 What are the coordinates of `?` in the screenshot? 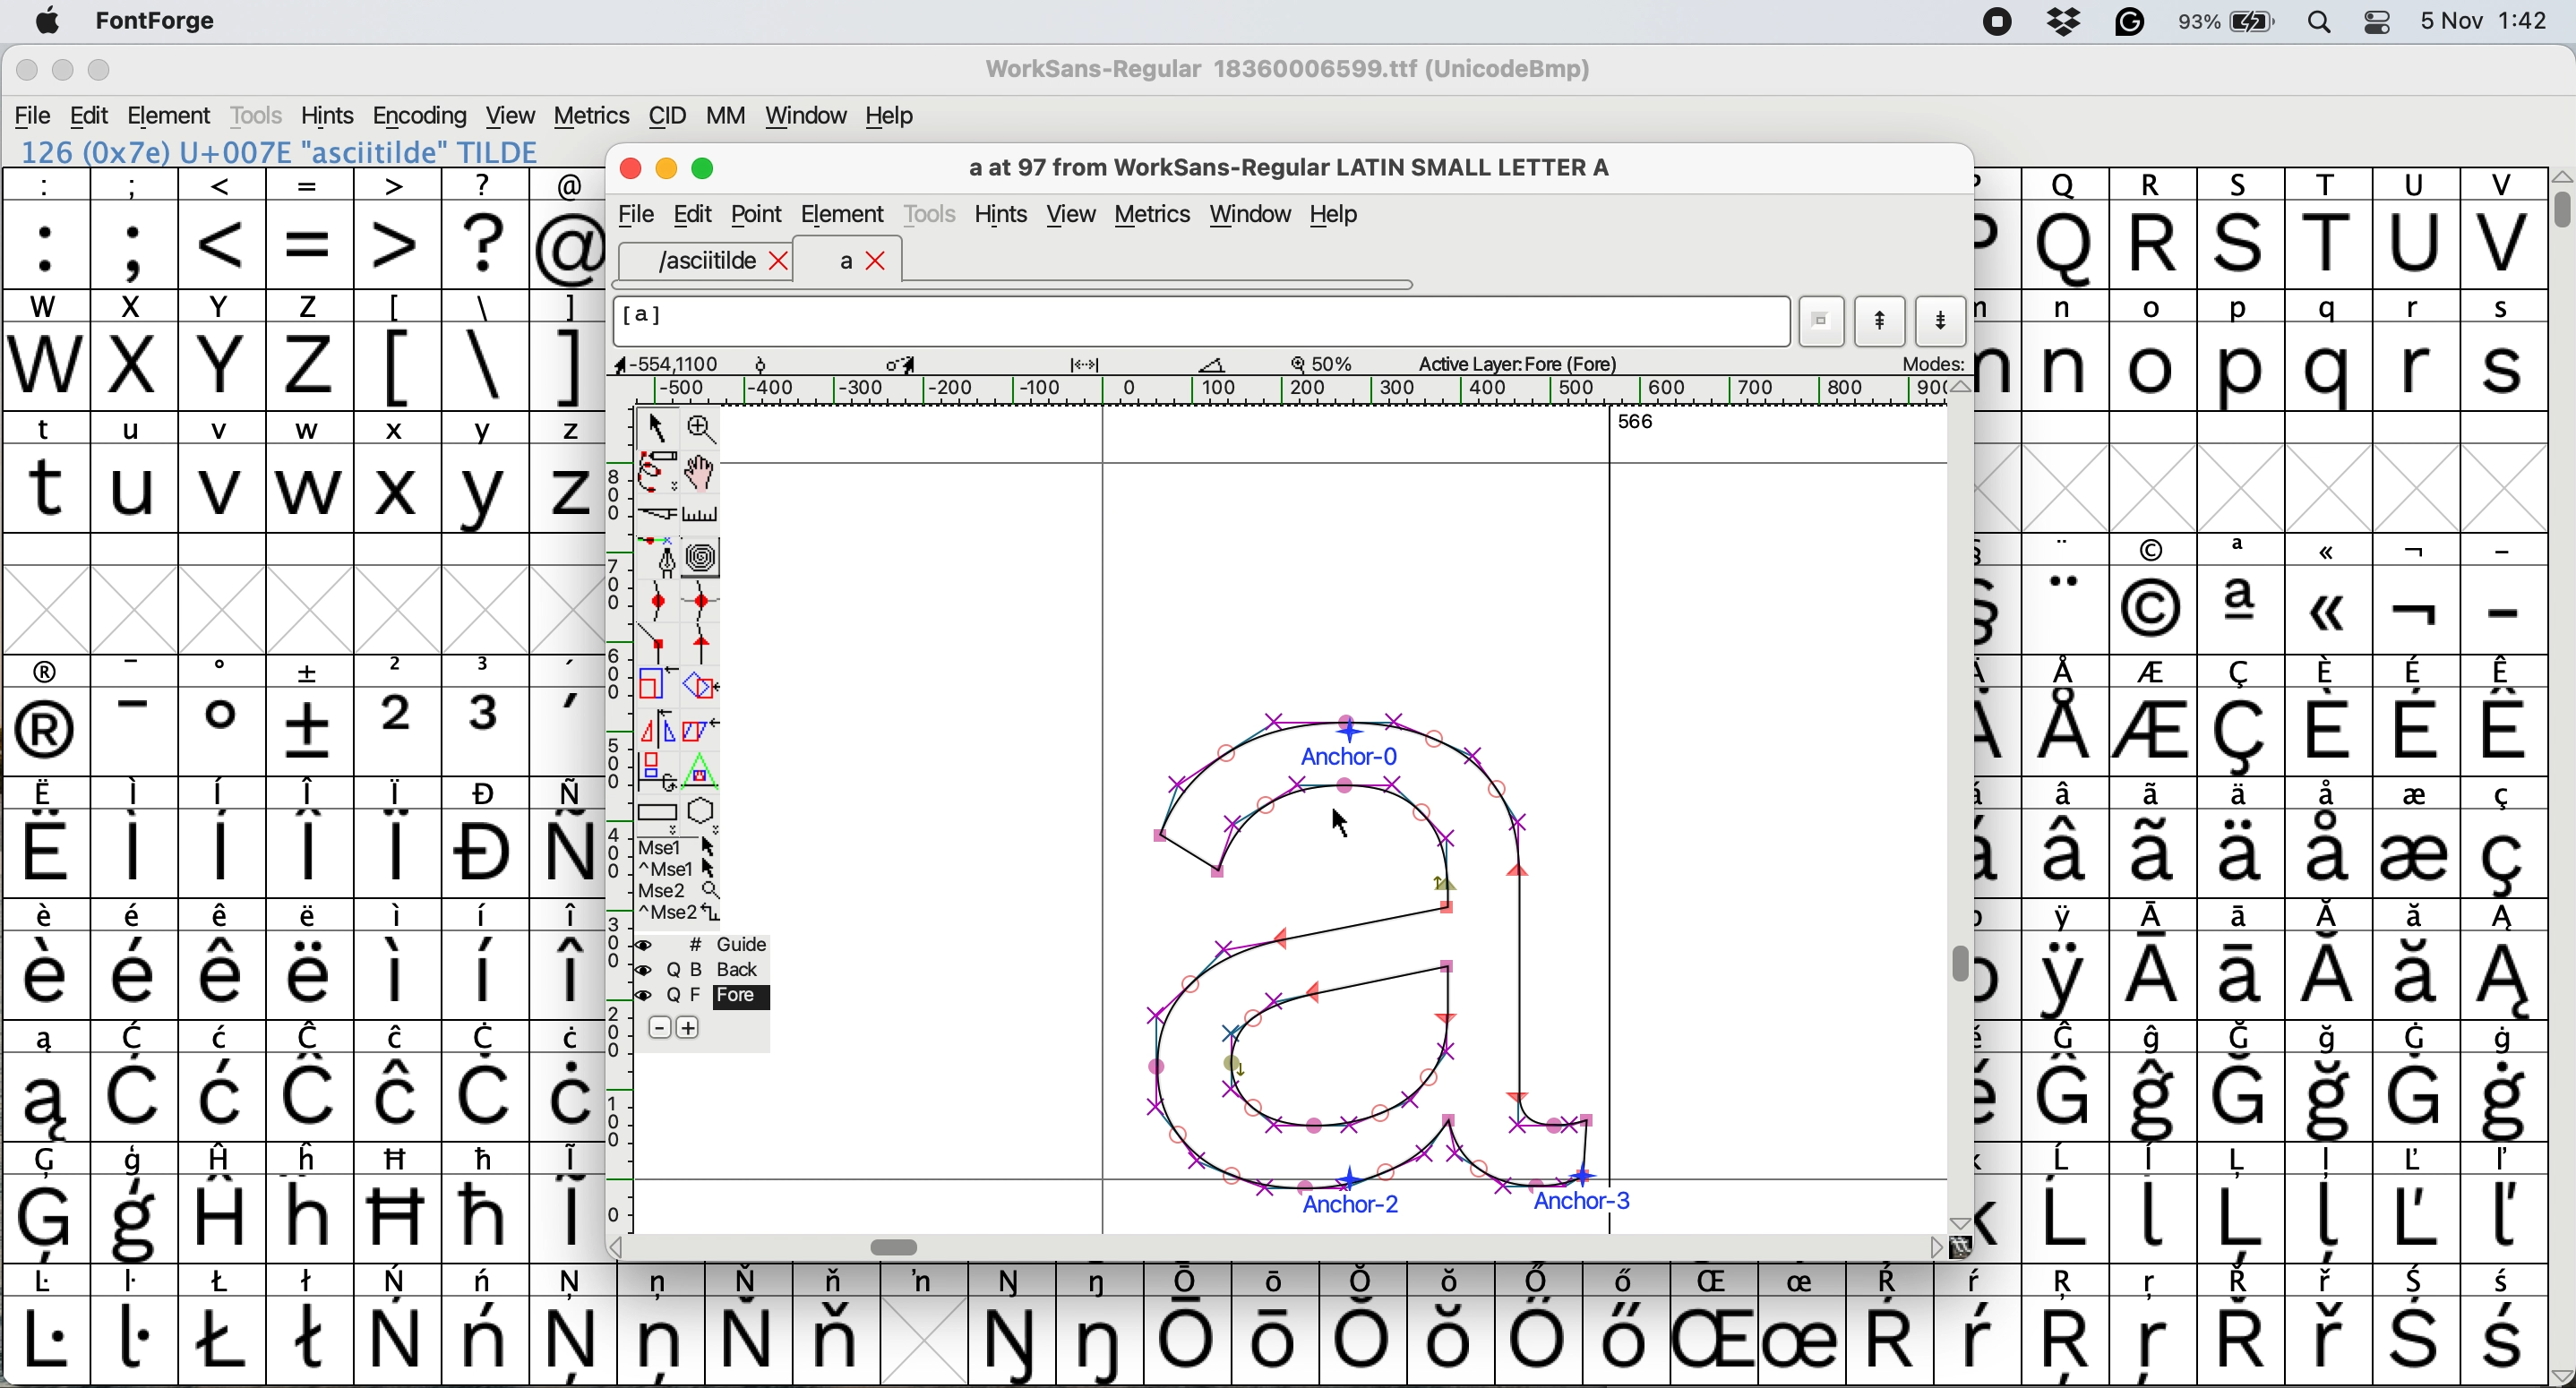 It's located at (485, 227).